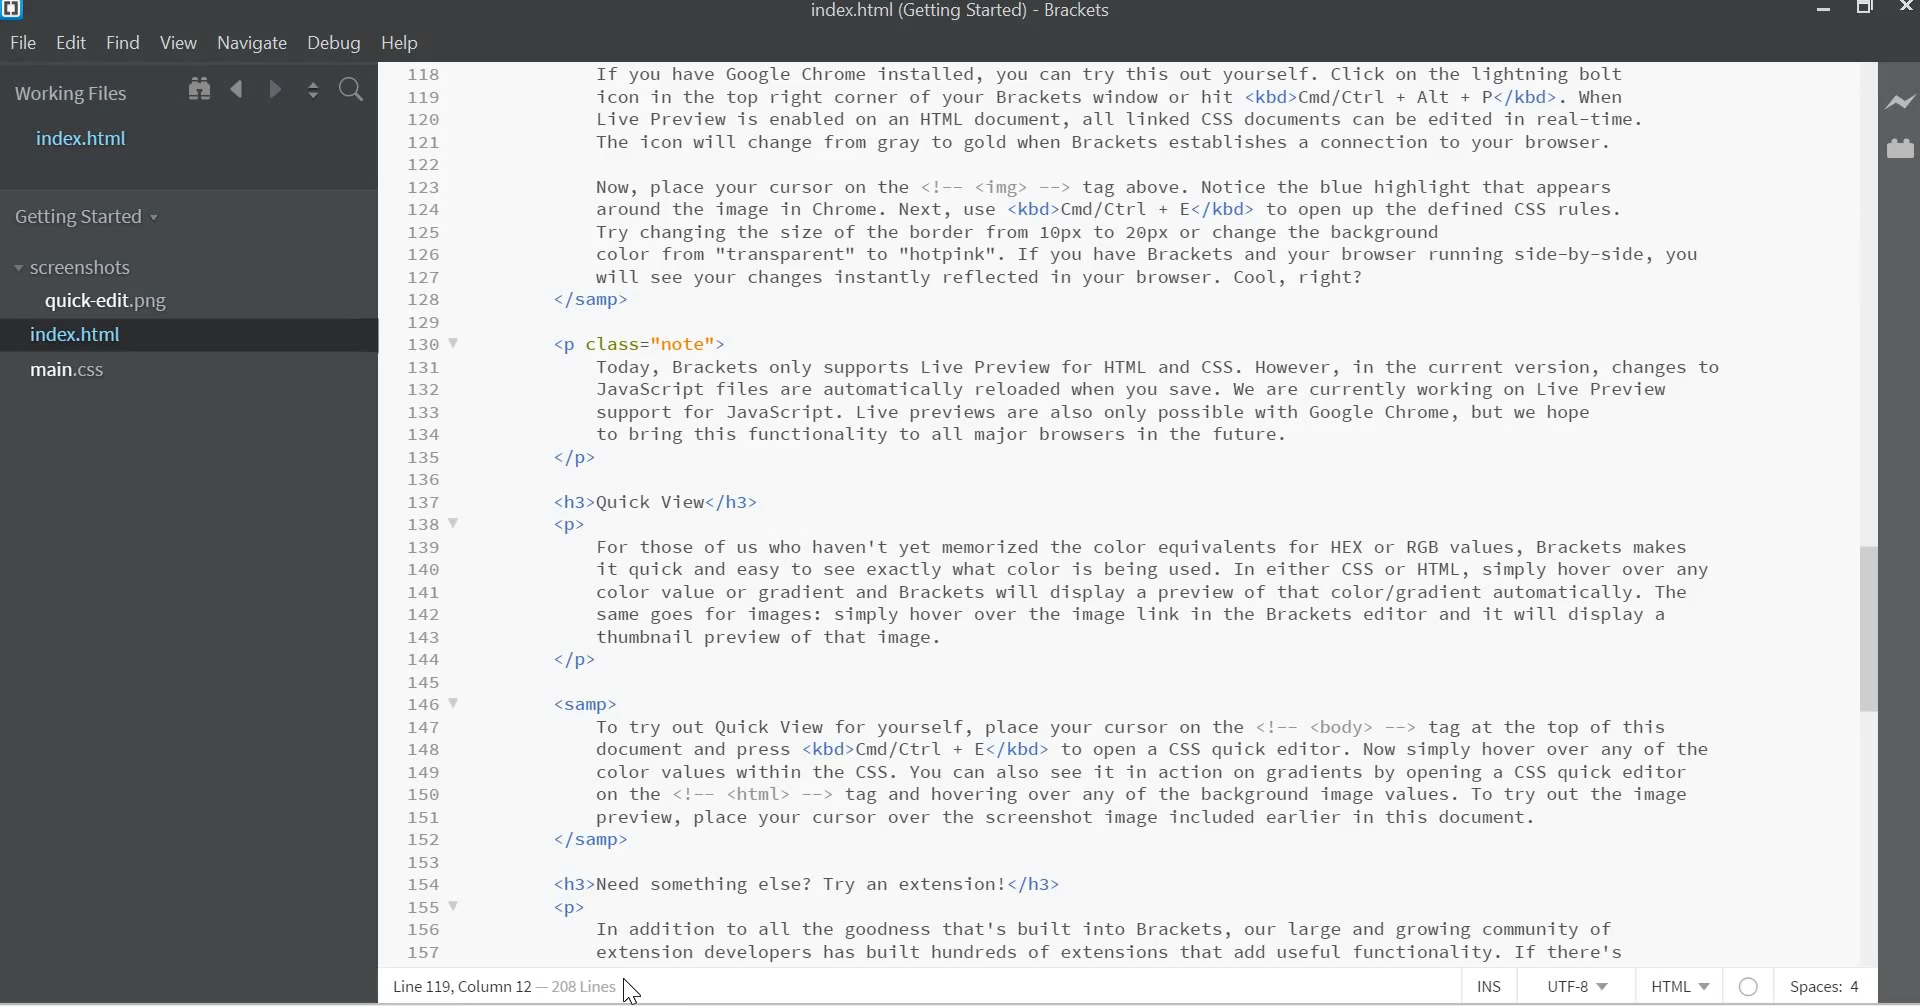  Describe the element at coordinates (1582, 987) in the screenshot. I see `File Encoding` at that location.